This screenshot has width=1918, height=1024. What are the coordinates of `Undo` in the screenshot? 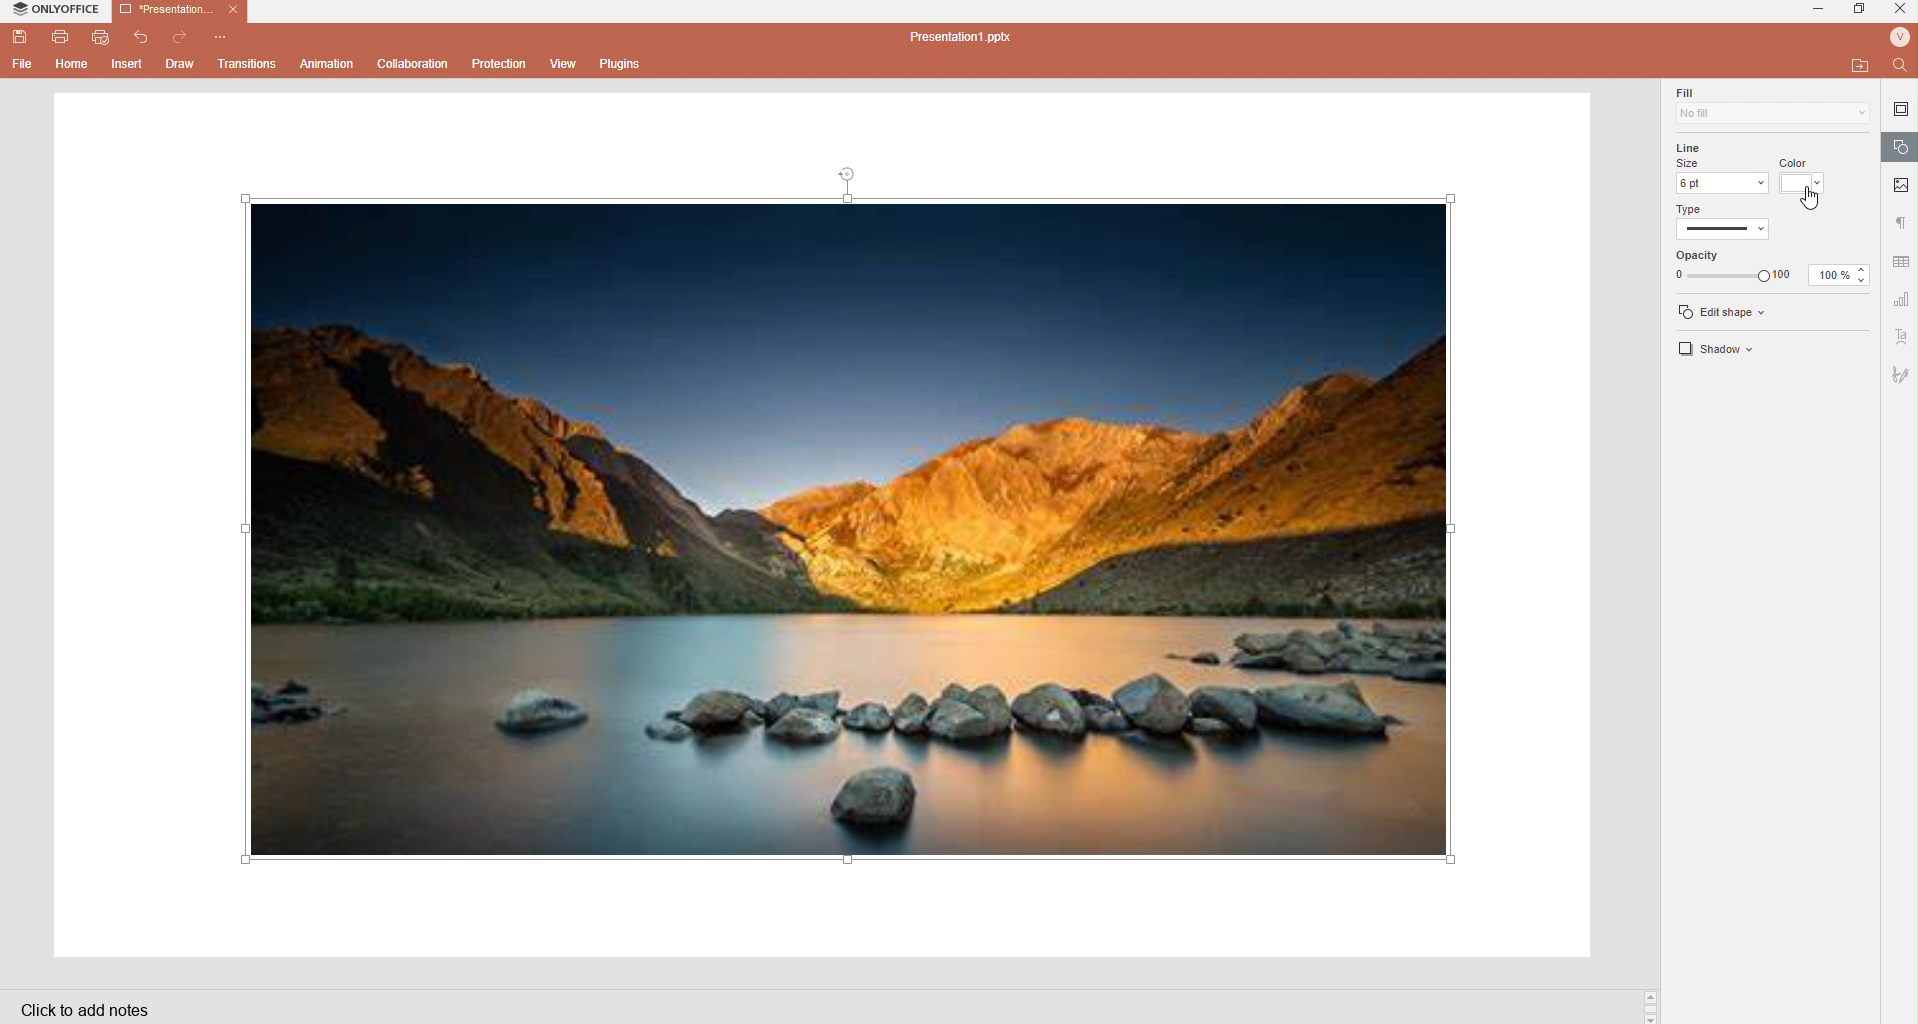 It's located at (146, 37).